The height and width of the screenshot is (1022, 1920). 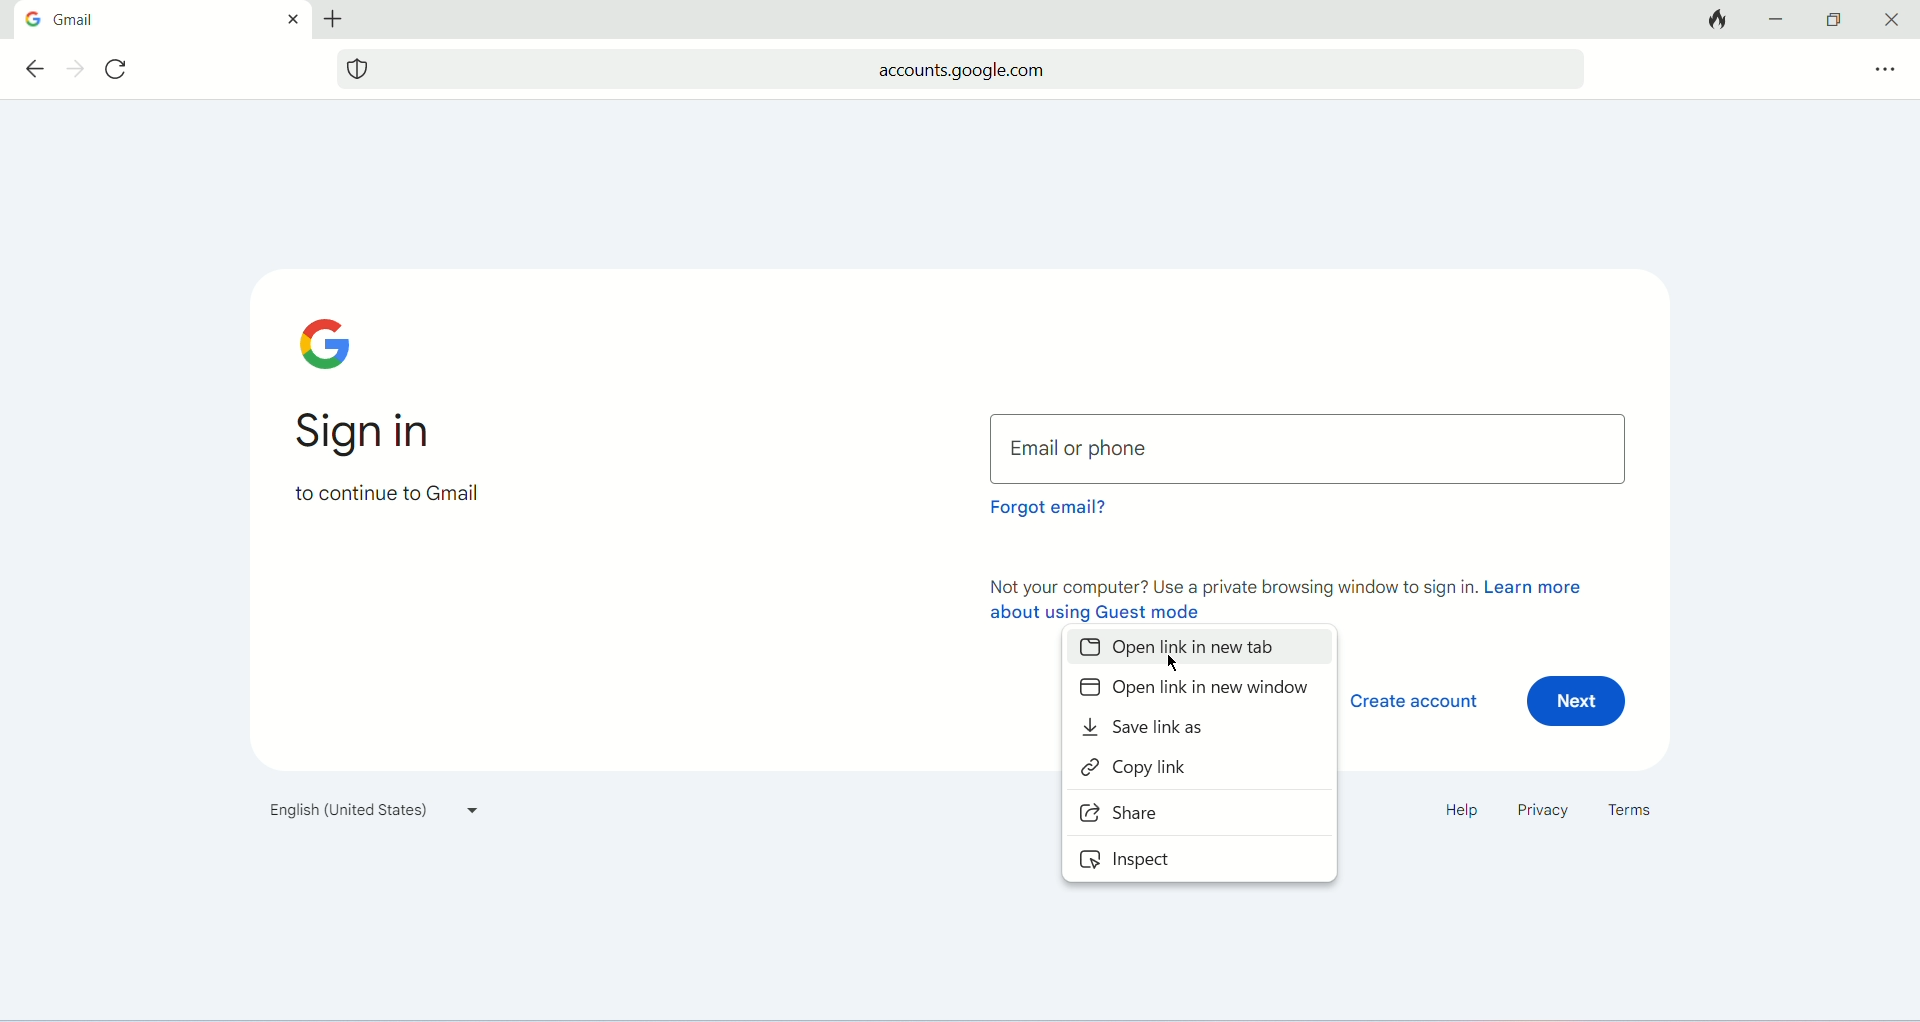 I want to click on forgot email?, so click(x=1046, y=513).